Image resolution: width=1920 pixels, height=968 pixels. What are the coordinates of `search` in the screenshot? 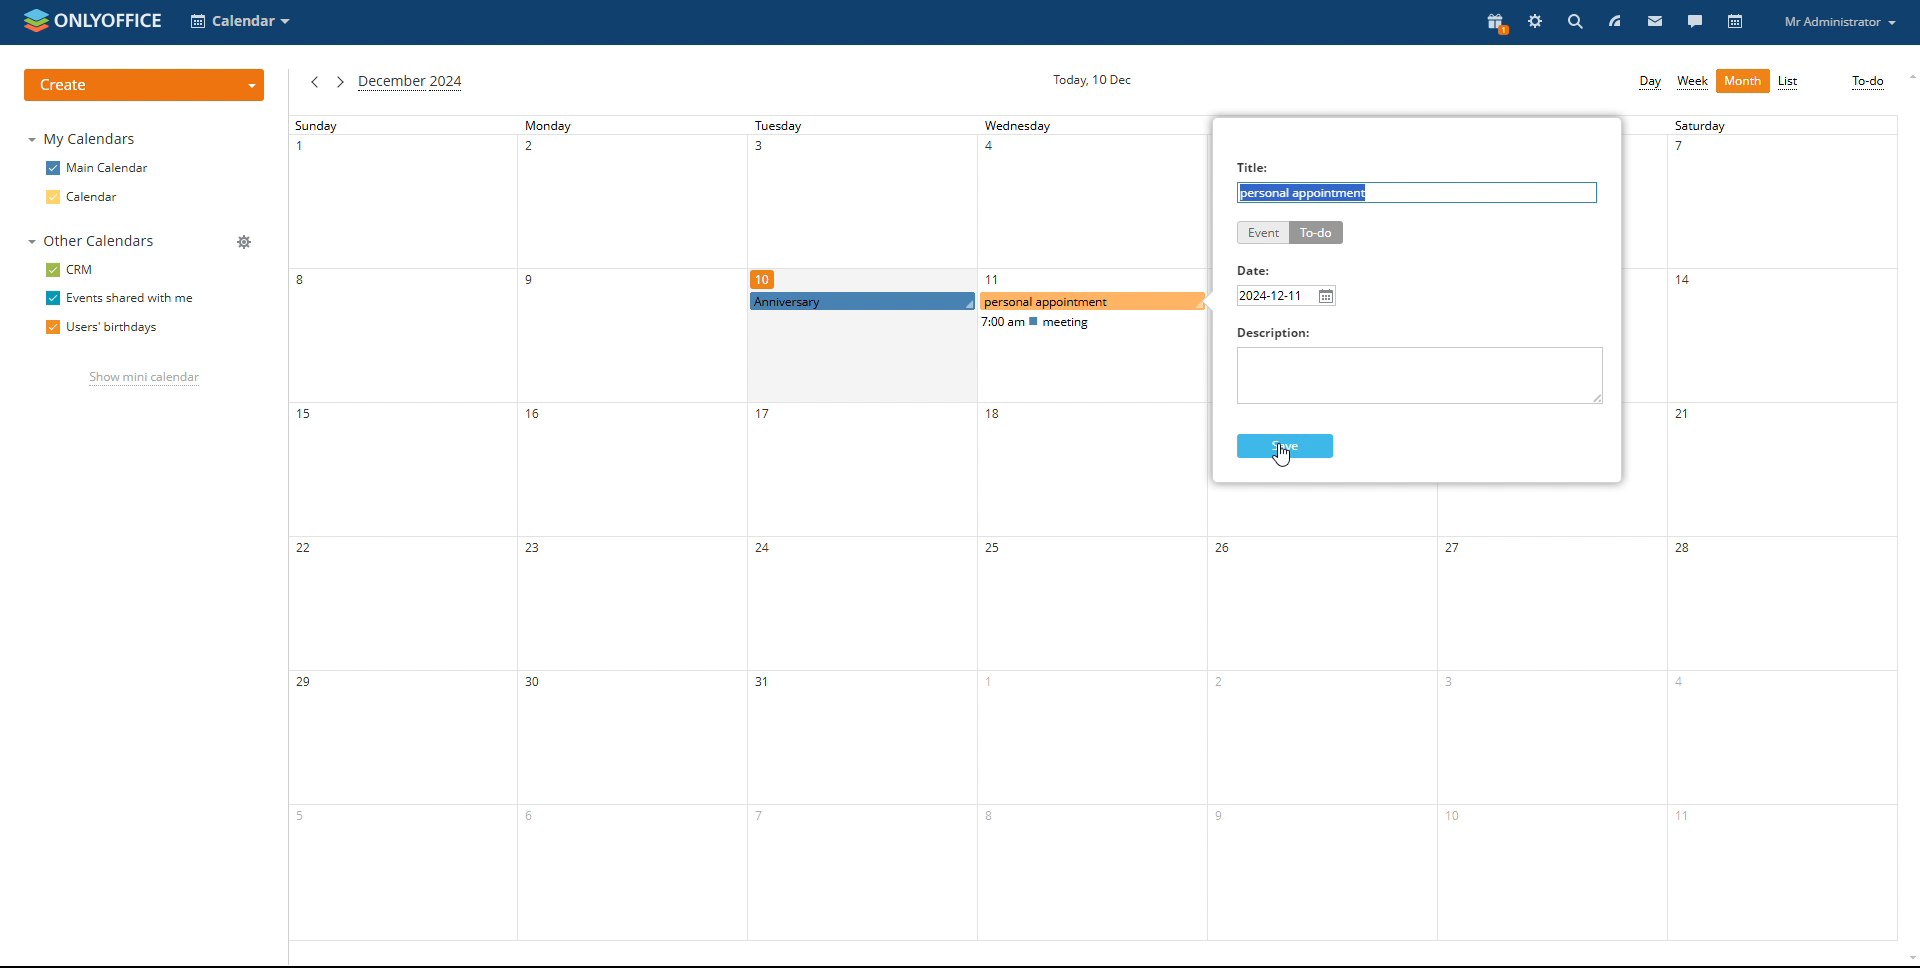 It's located at (1573, 22).